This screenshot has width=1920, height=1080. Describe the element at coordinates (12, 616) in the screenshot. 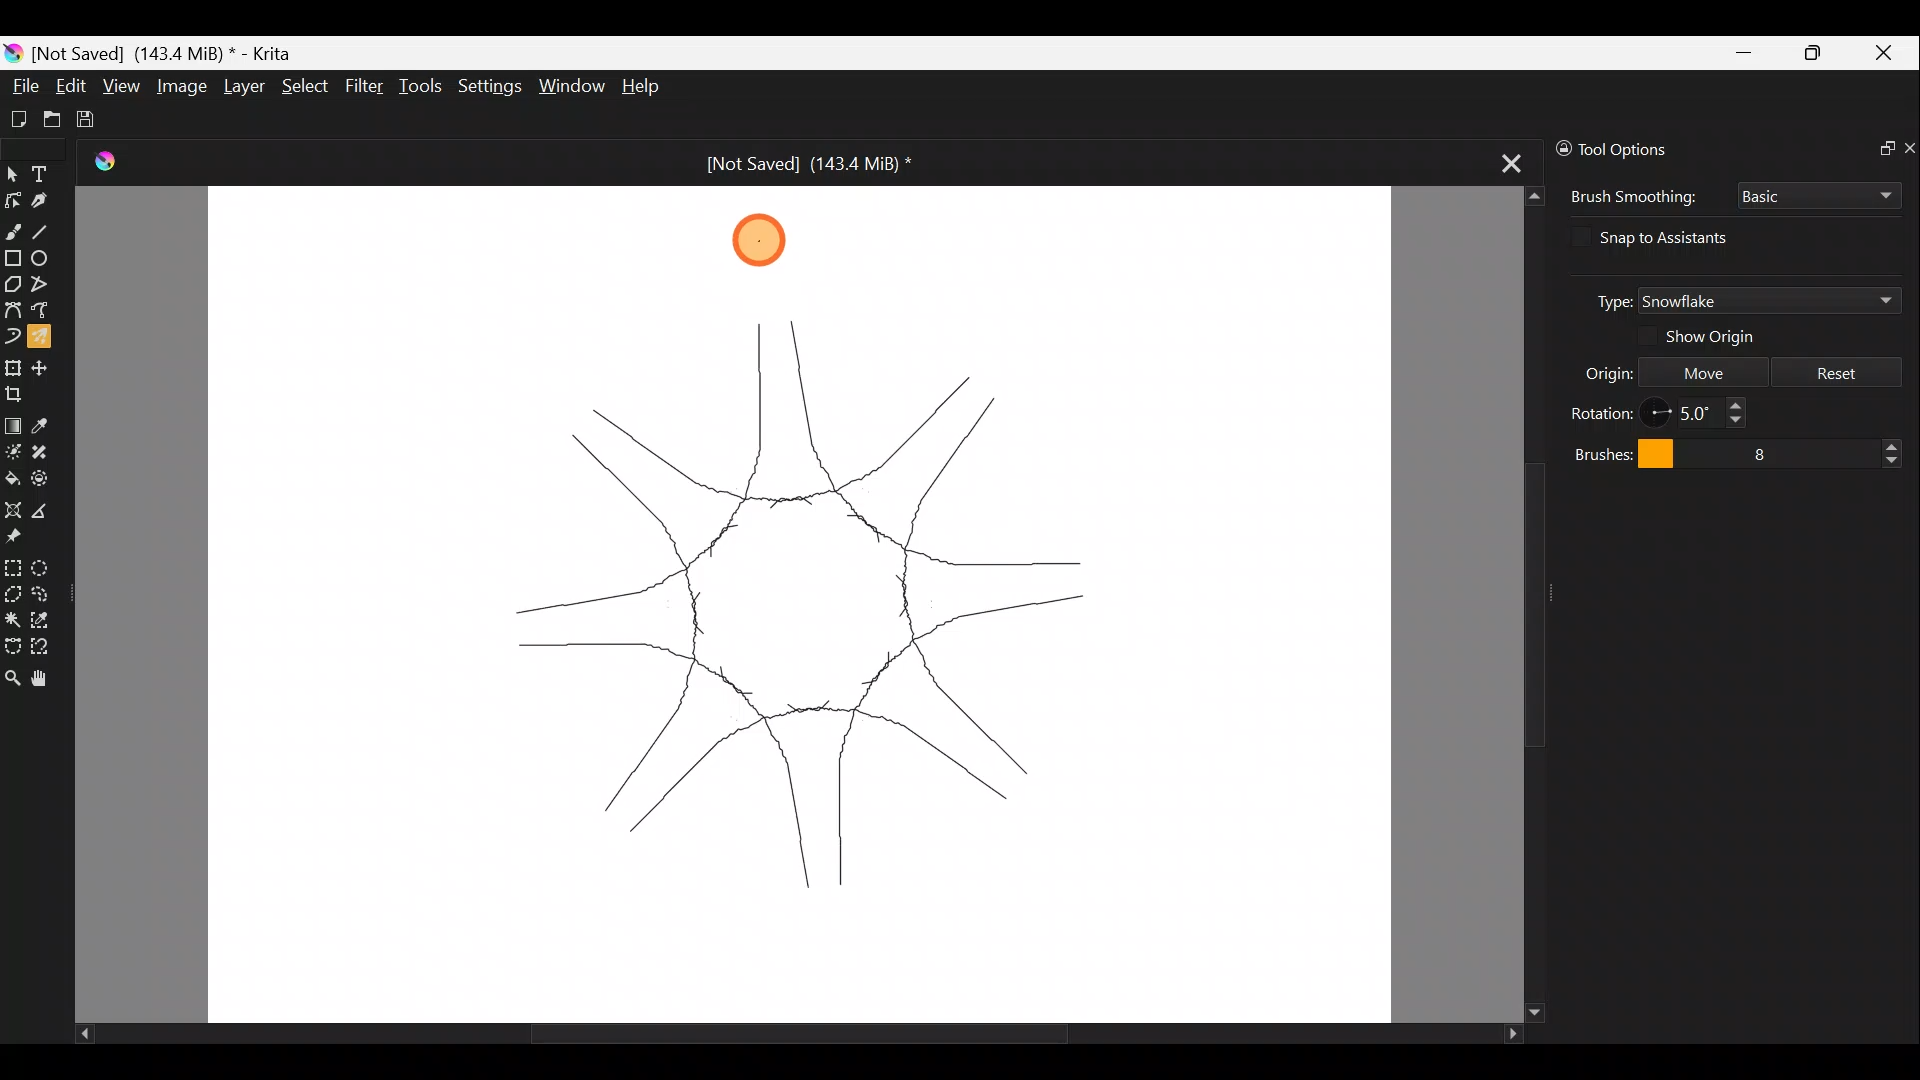

I see `Contiguous selection tool` at that location.